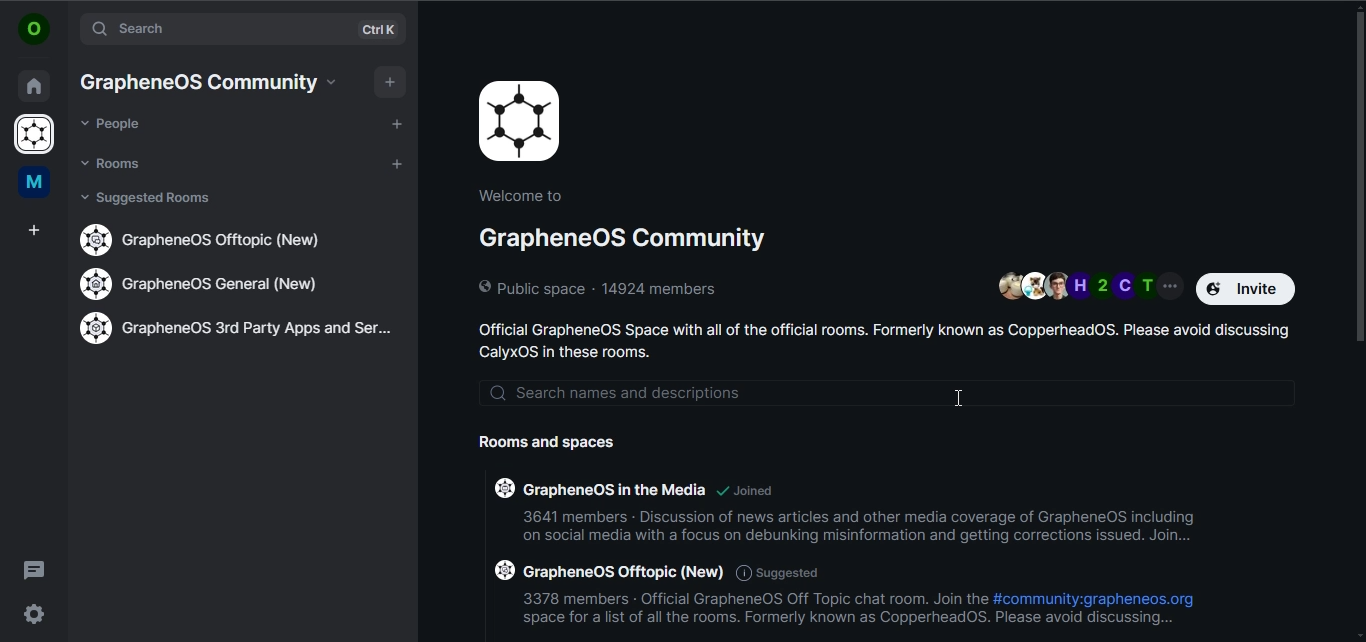  Describe the element at coordinates (392, 80) in the screenshot. I see `add` at that location.